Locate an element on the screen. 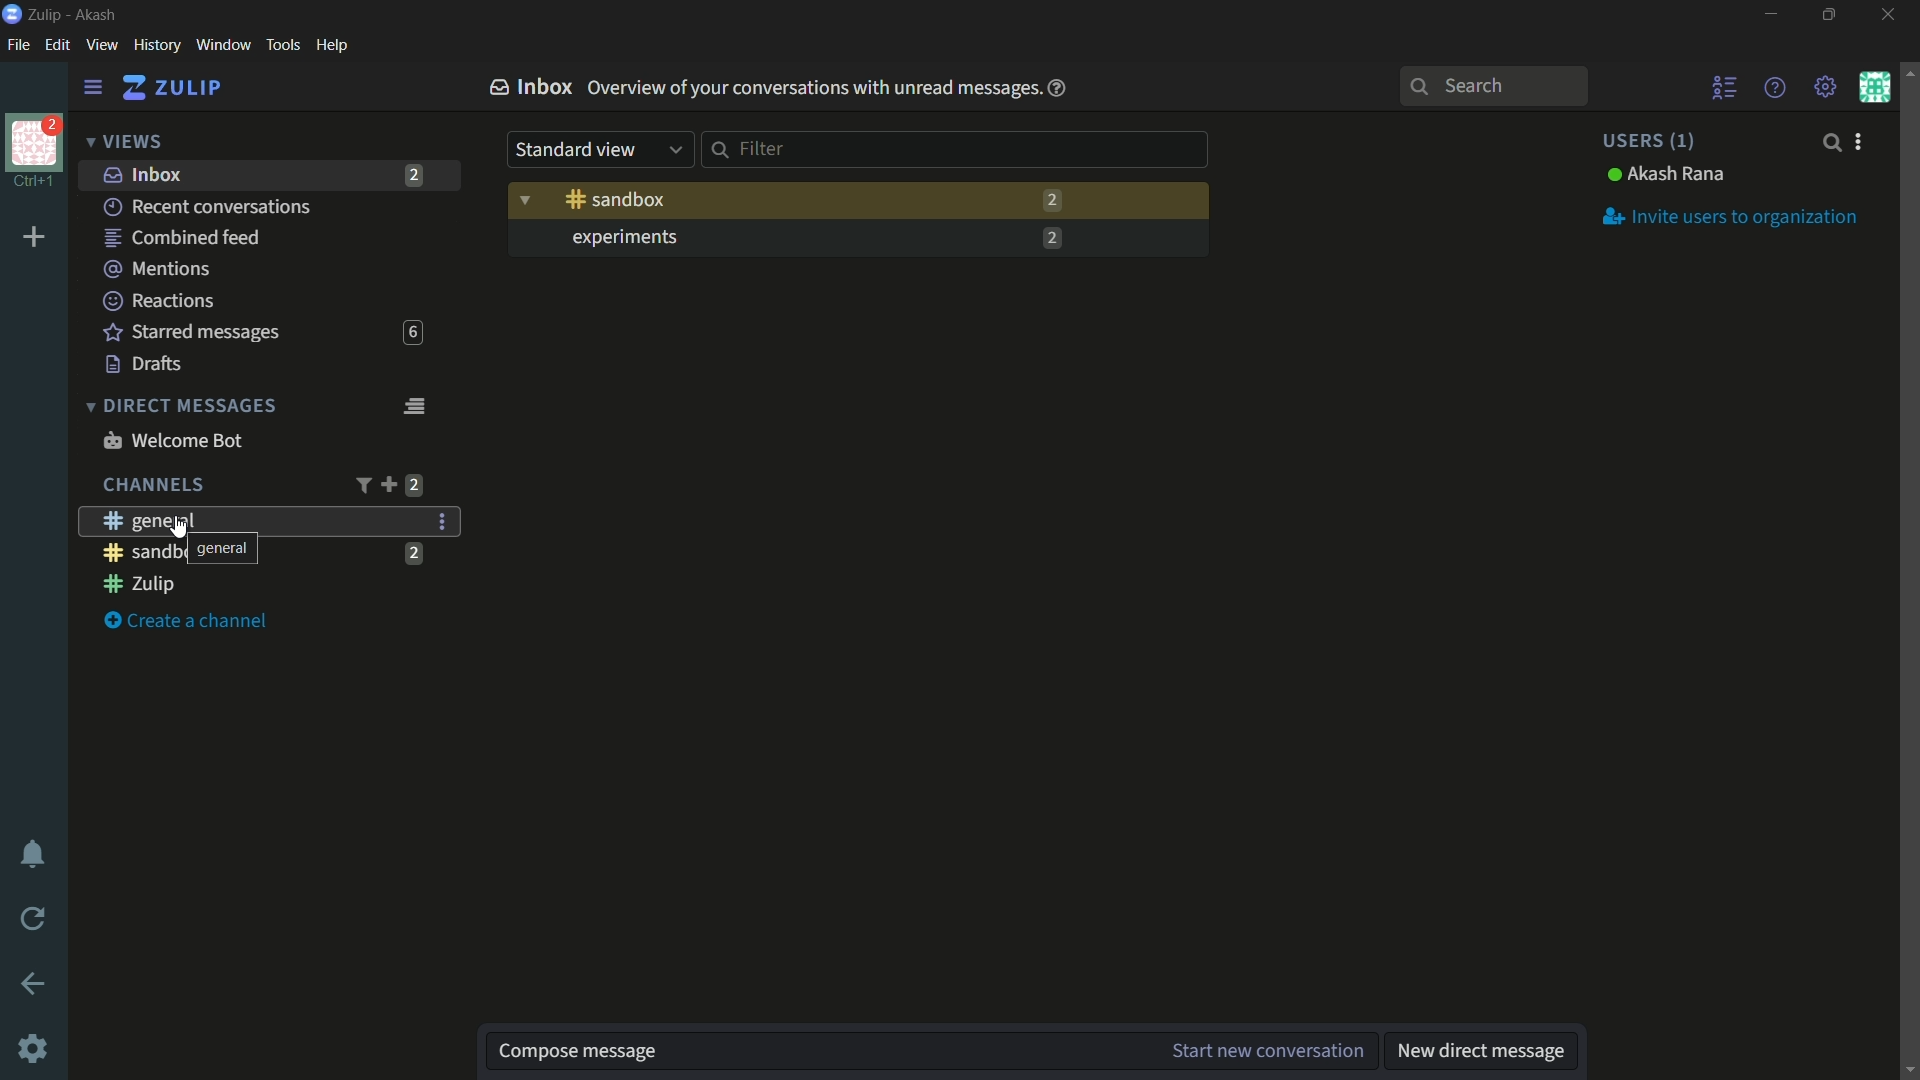  user settings is located at coordinates (1862, 141).